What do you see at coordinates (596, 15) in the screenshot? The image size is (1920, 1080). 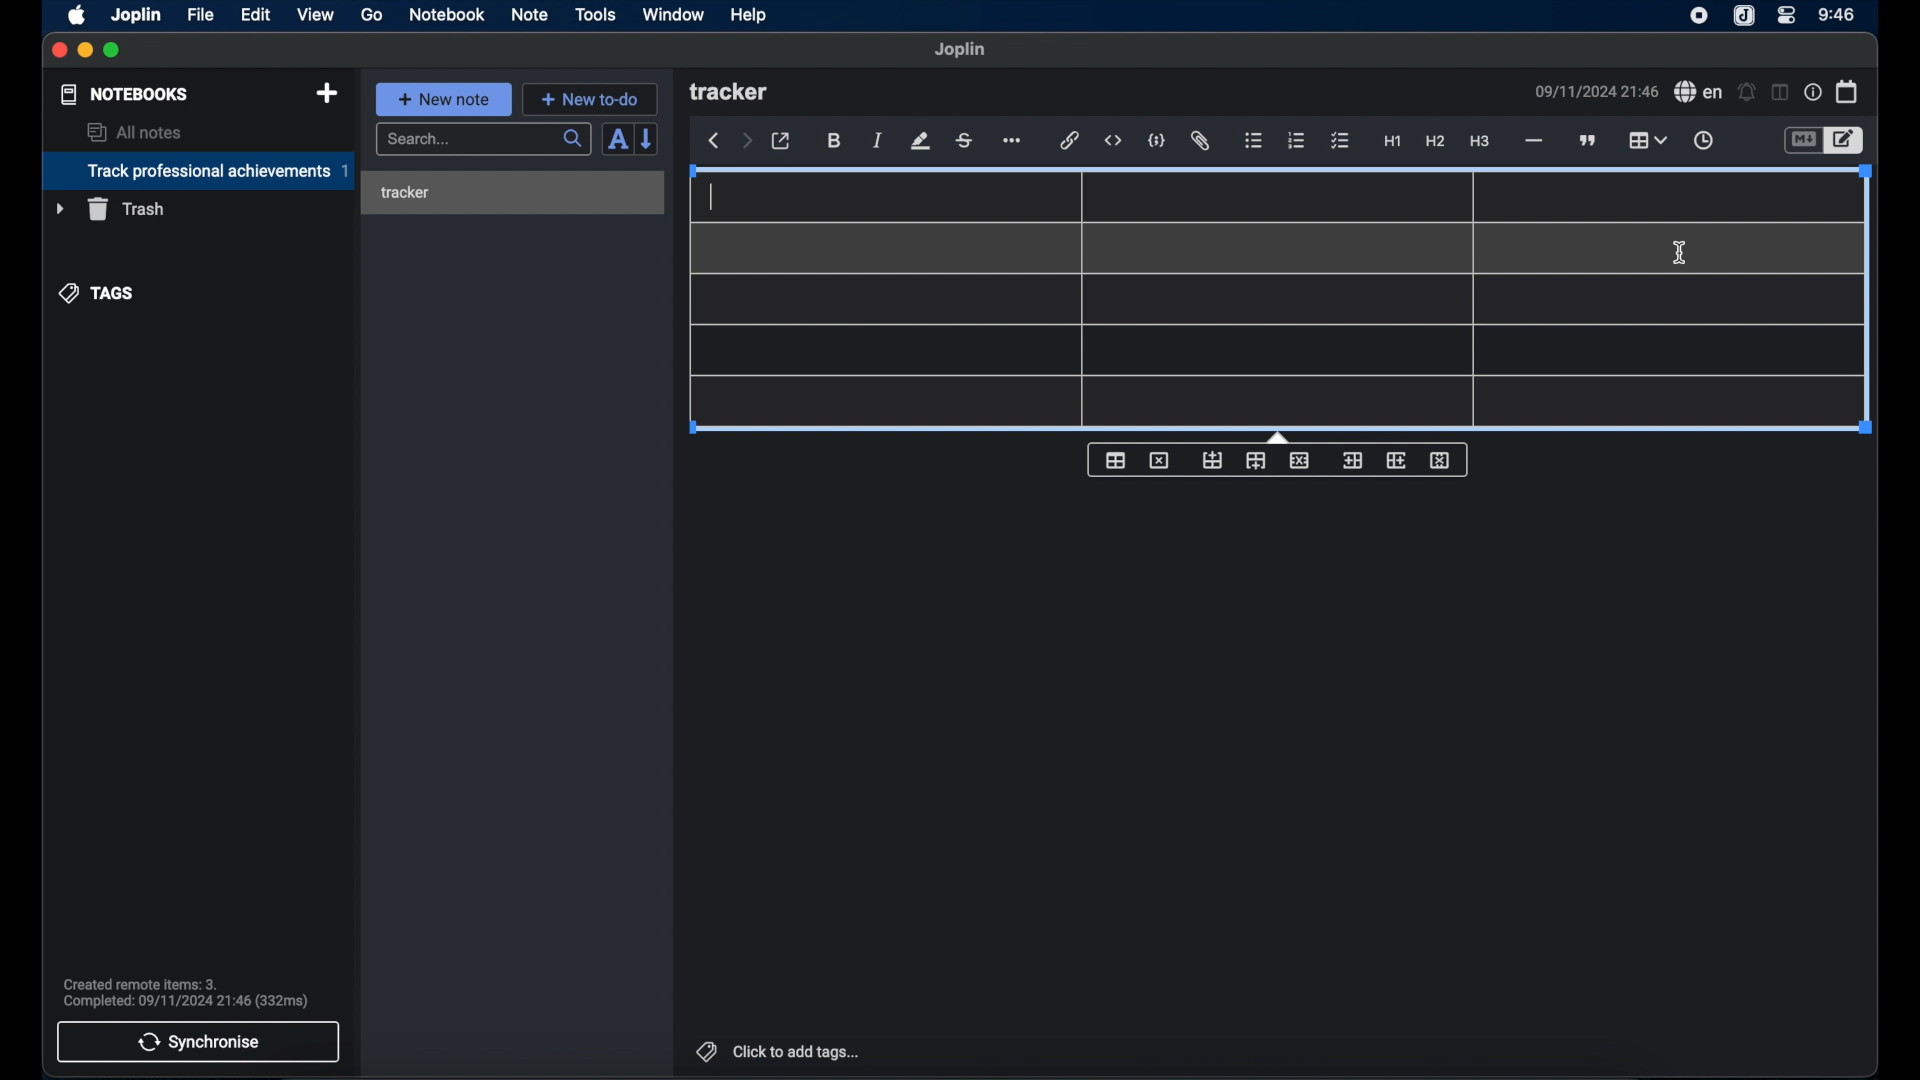 I see `tools` at bounding box center [596, 15].